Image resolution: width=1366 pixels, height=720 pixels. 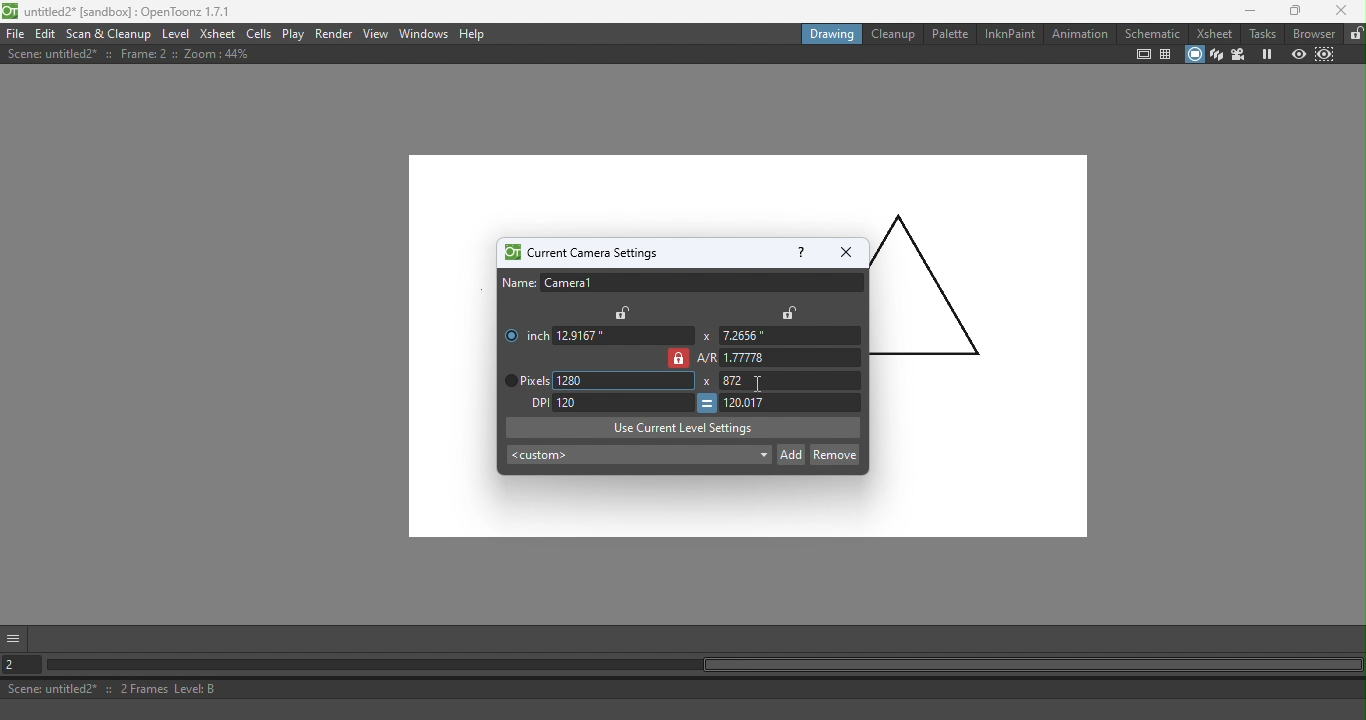 I want to click on File, so click(x=15, y=33).